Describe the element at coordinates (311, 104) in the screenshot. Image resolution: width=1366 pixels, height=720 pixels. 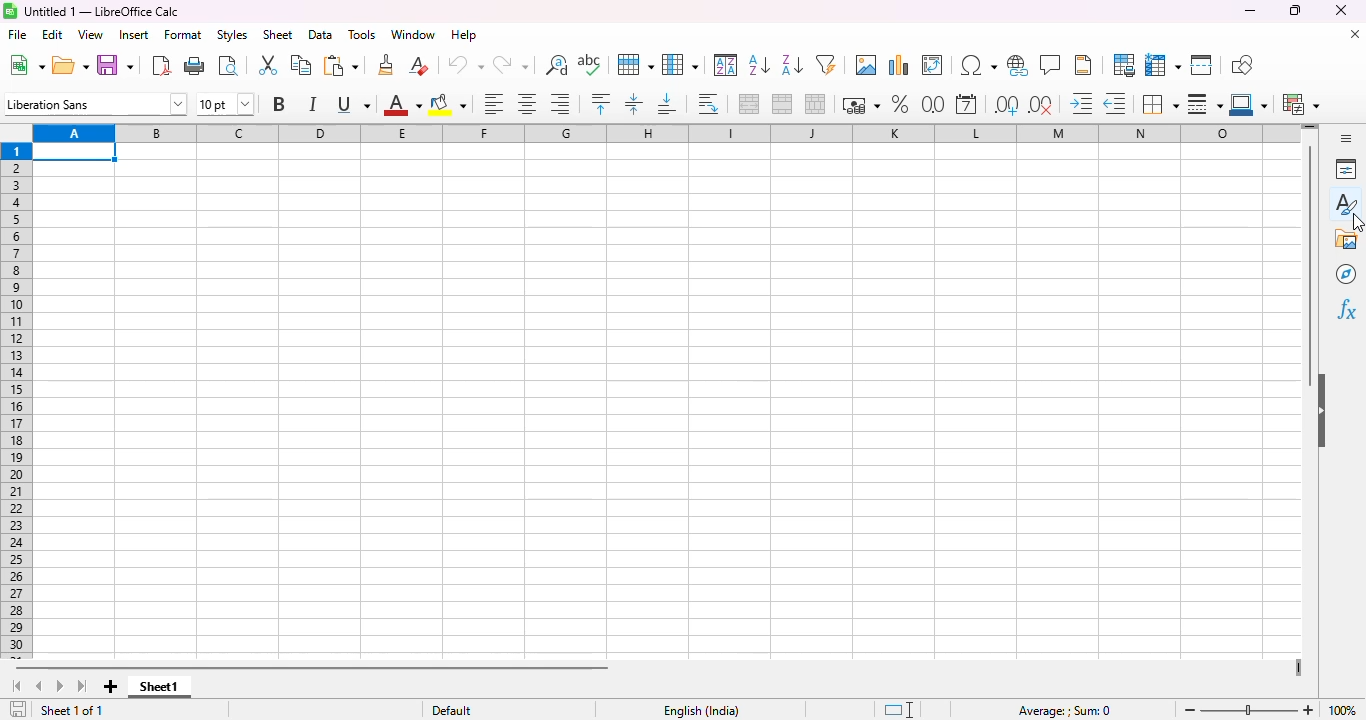
I see `italic` at that location.